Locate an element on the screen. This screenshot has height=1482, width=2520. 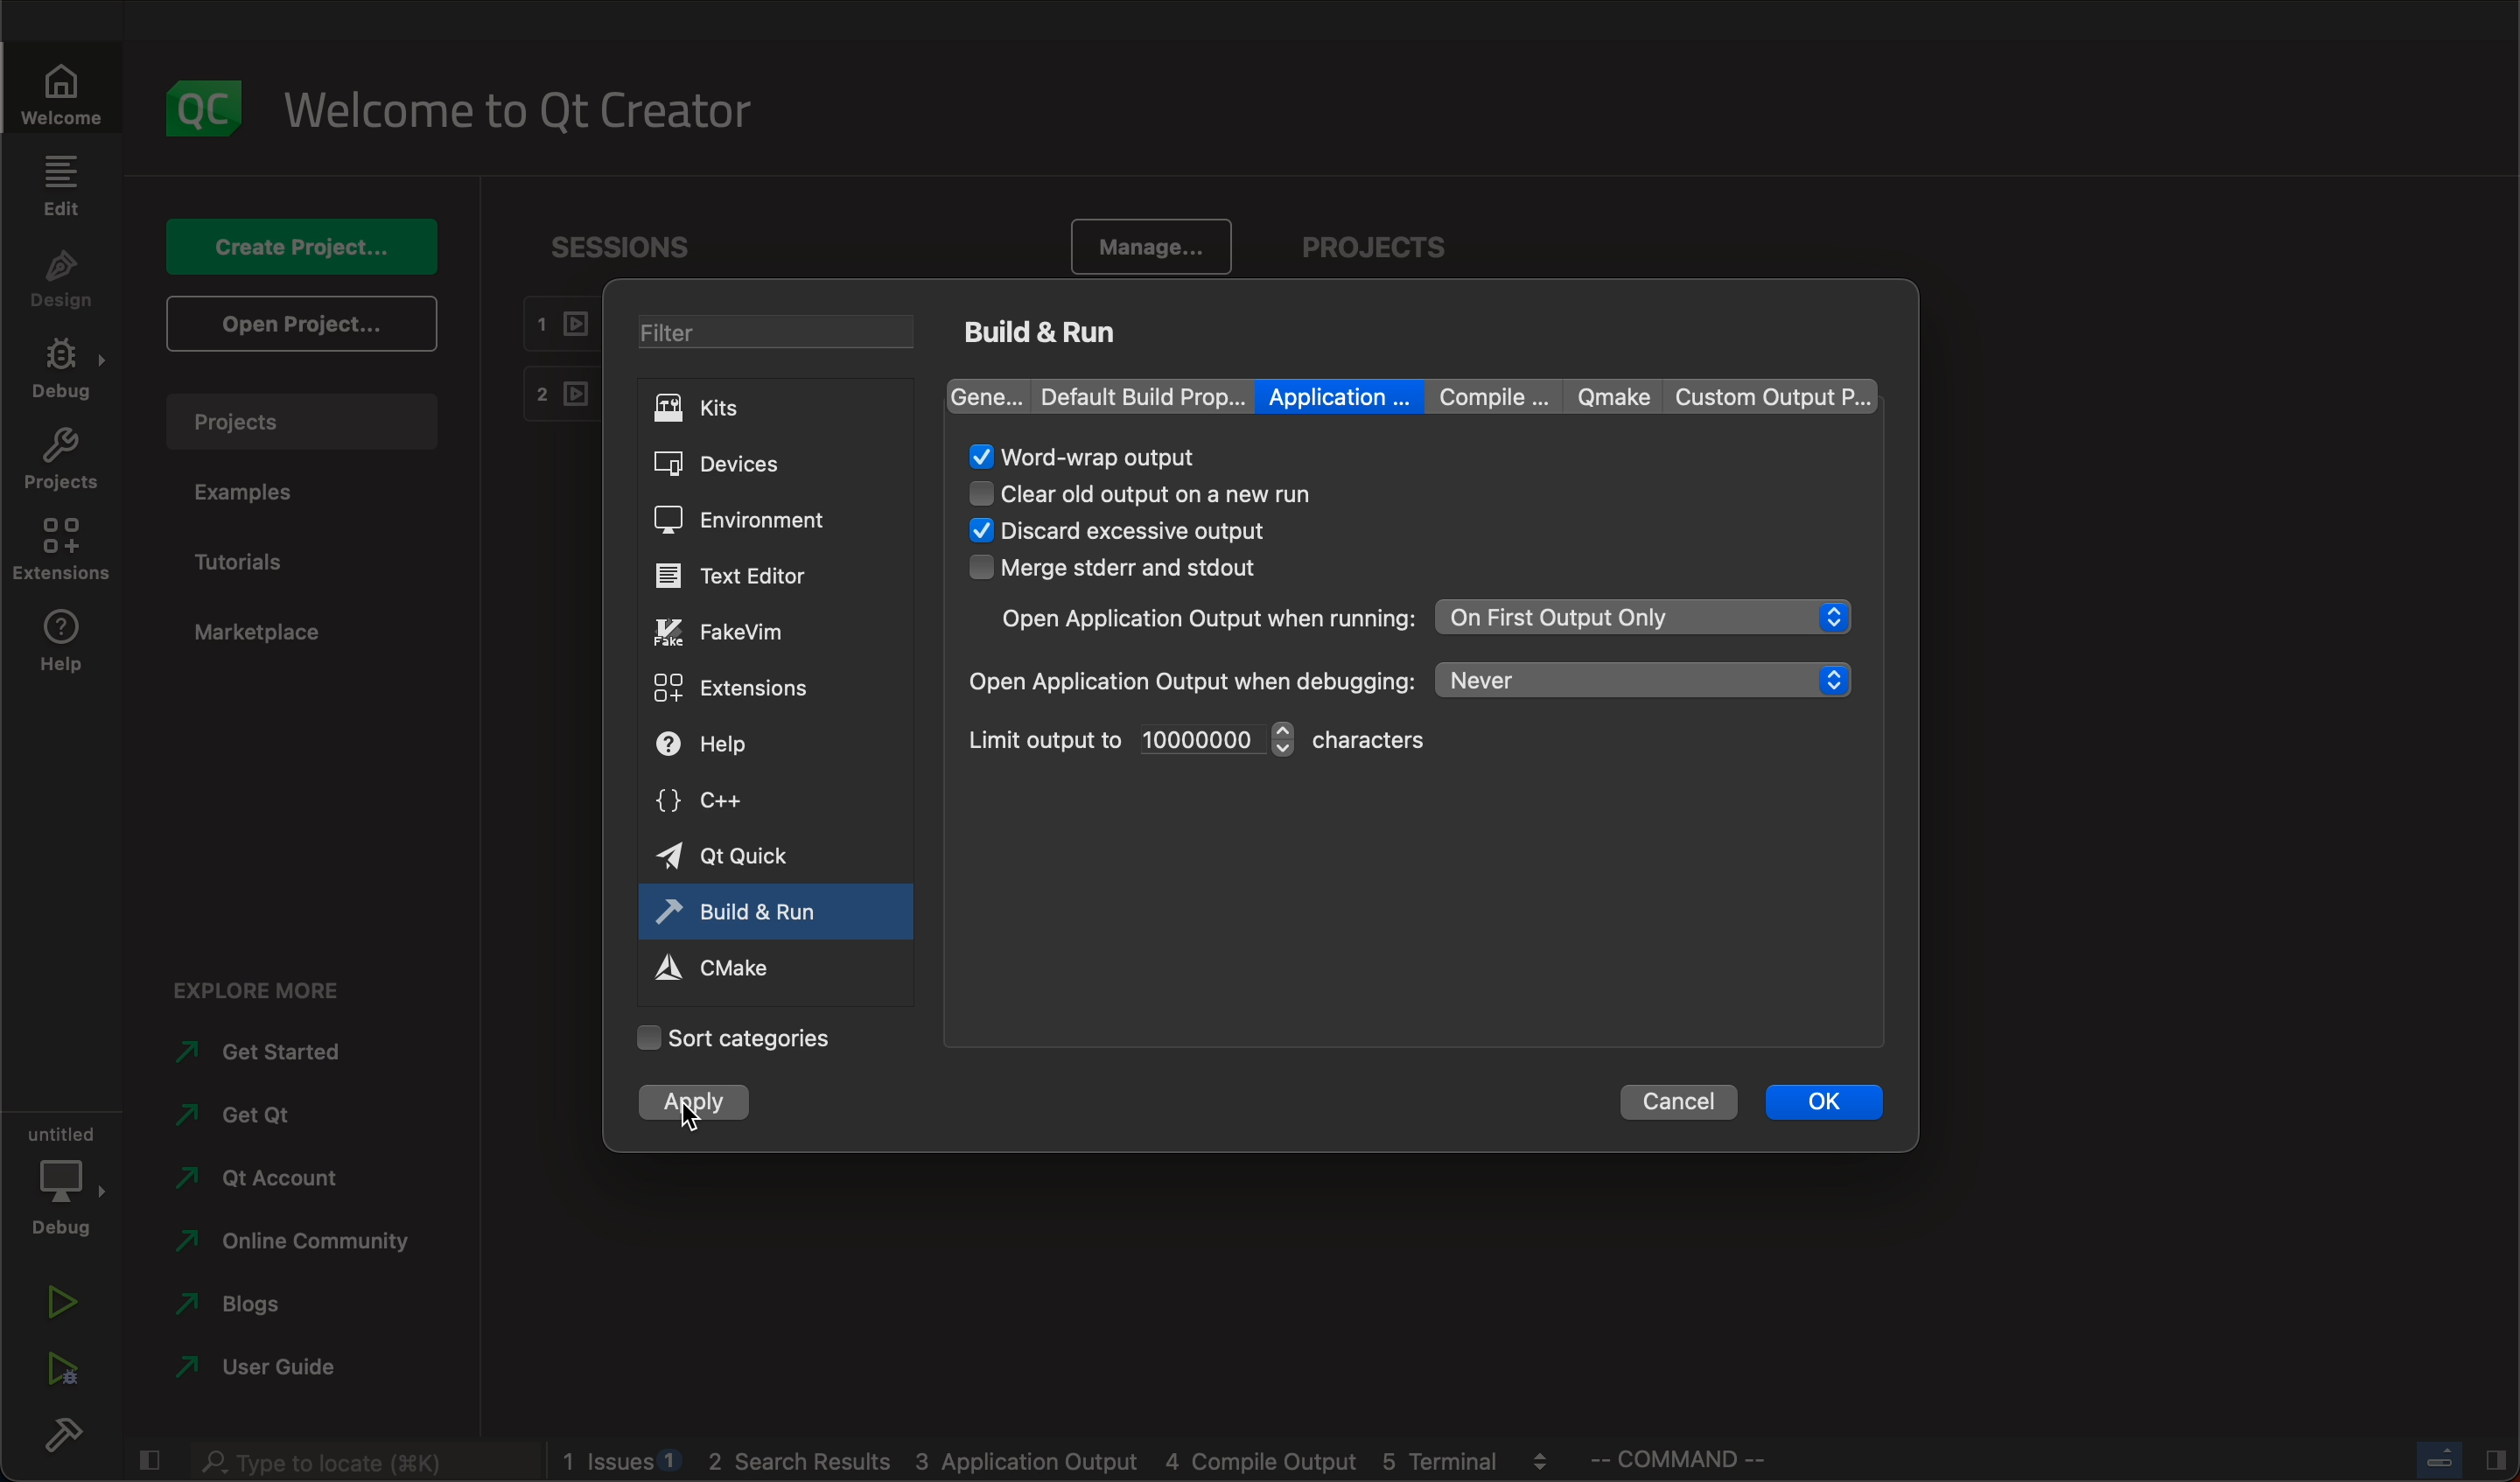
projects is located at coordinates (1374, 230).